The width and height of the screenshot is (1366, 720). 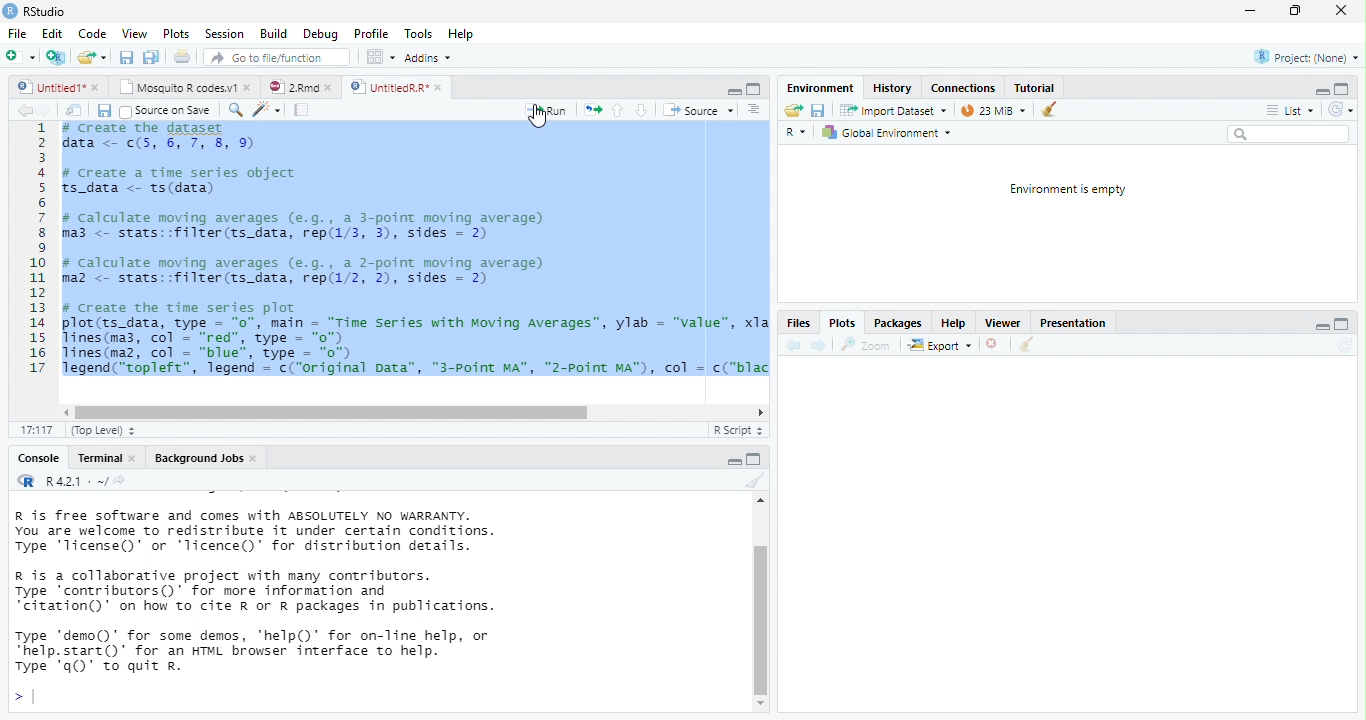 What do you see at coordinates (939, 346) in the screenshot?
I see `export` at bounding box center [939, 346].